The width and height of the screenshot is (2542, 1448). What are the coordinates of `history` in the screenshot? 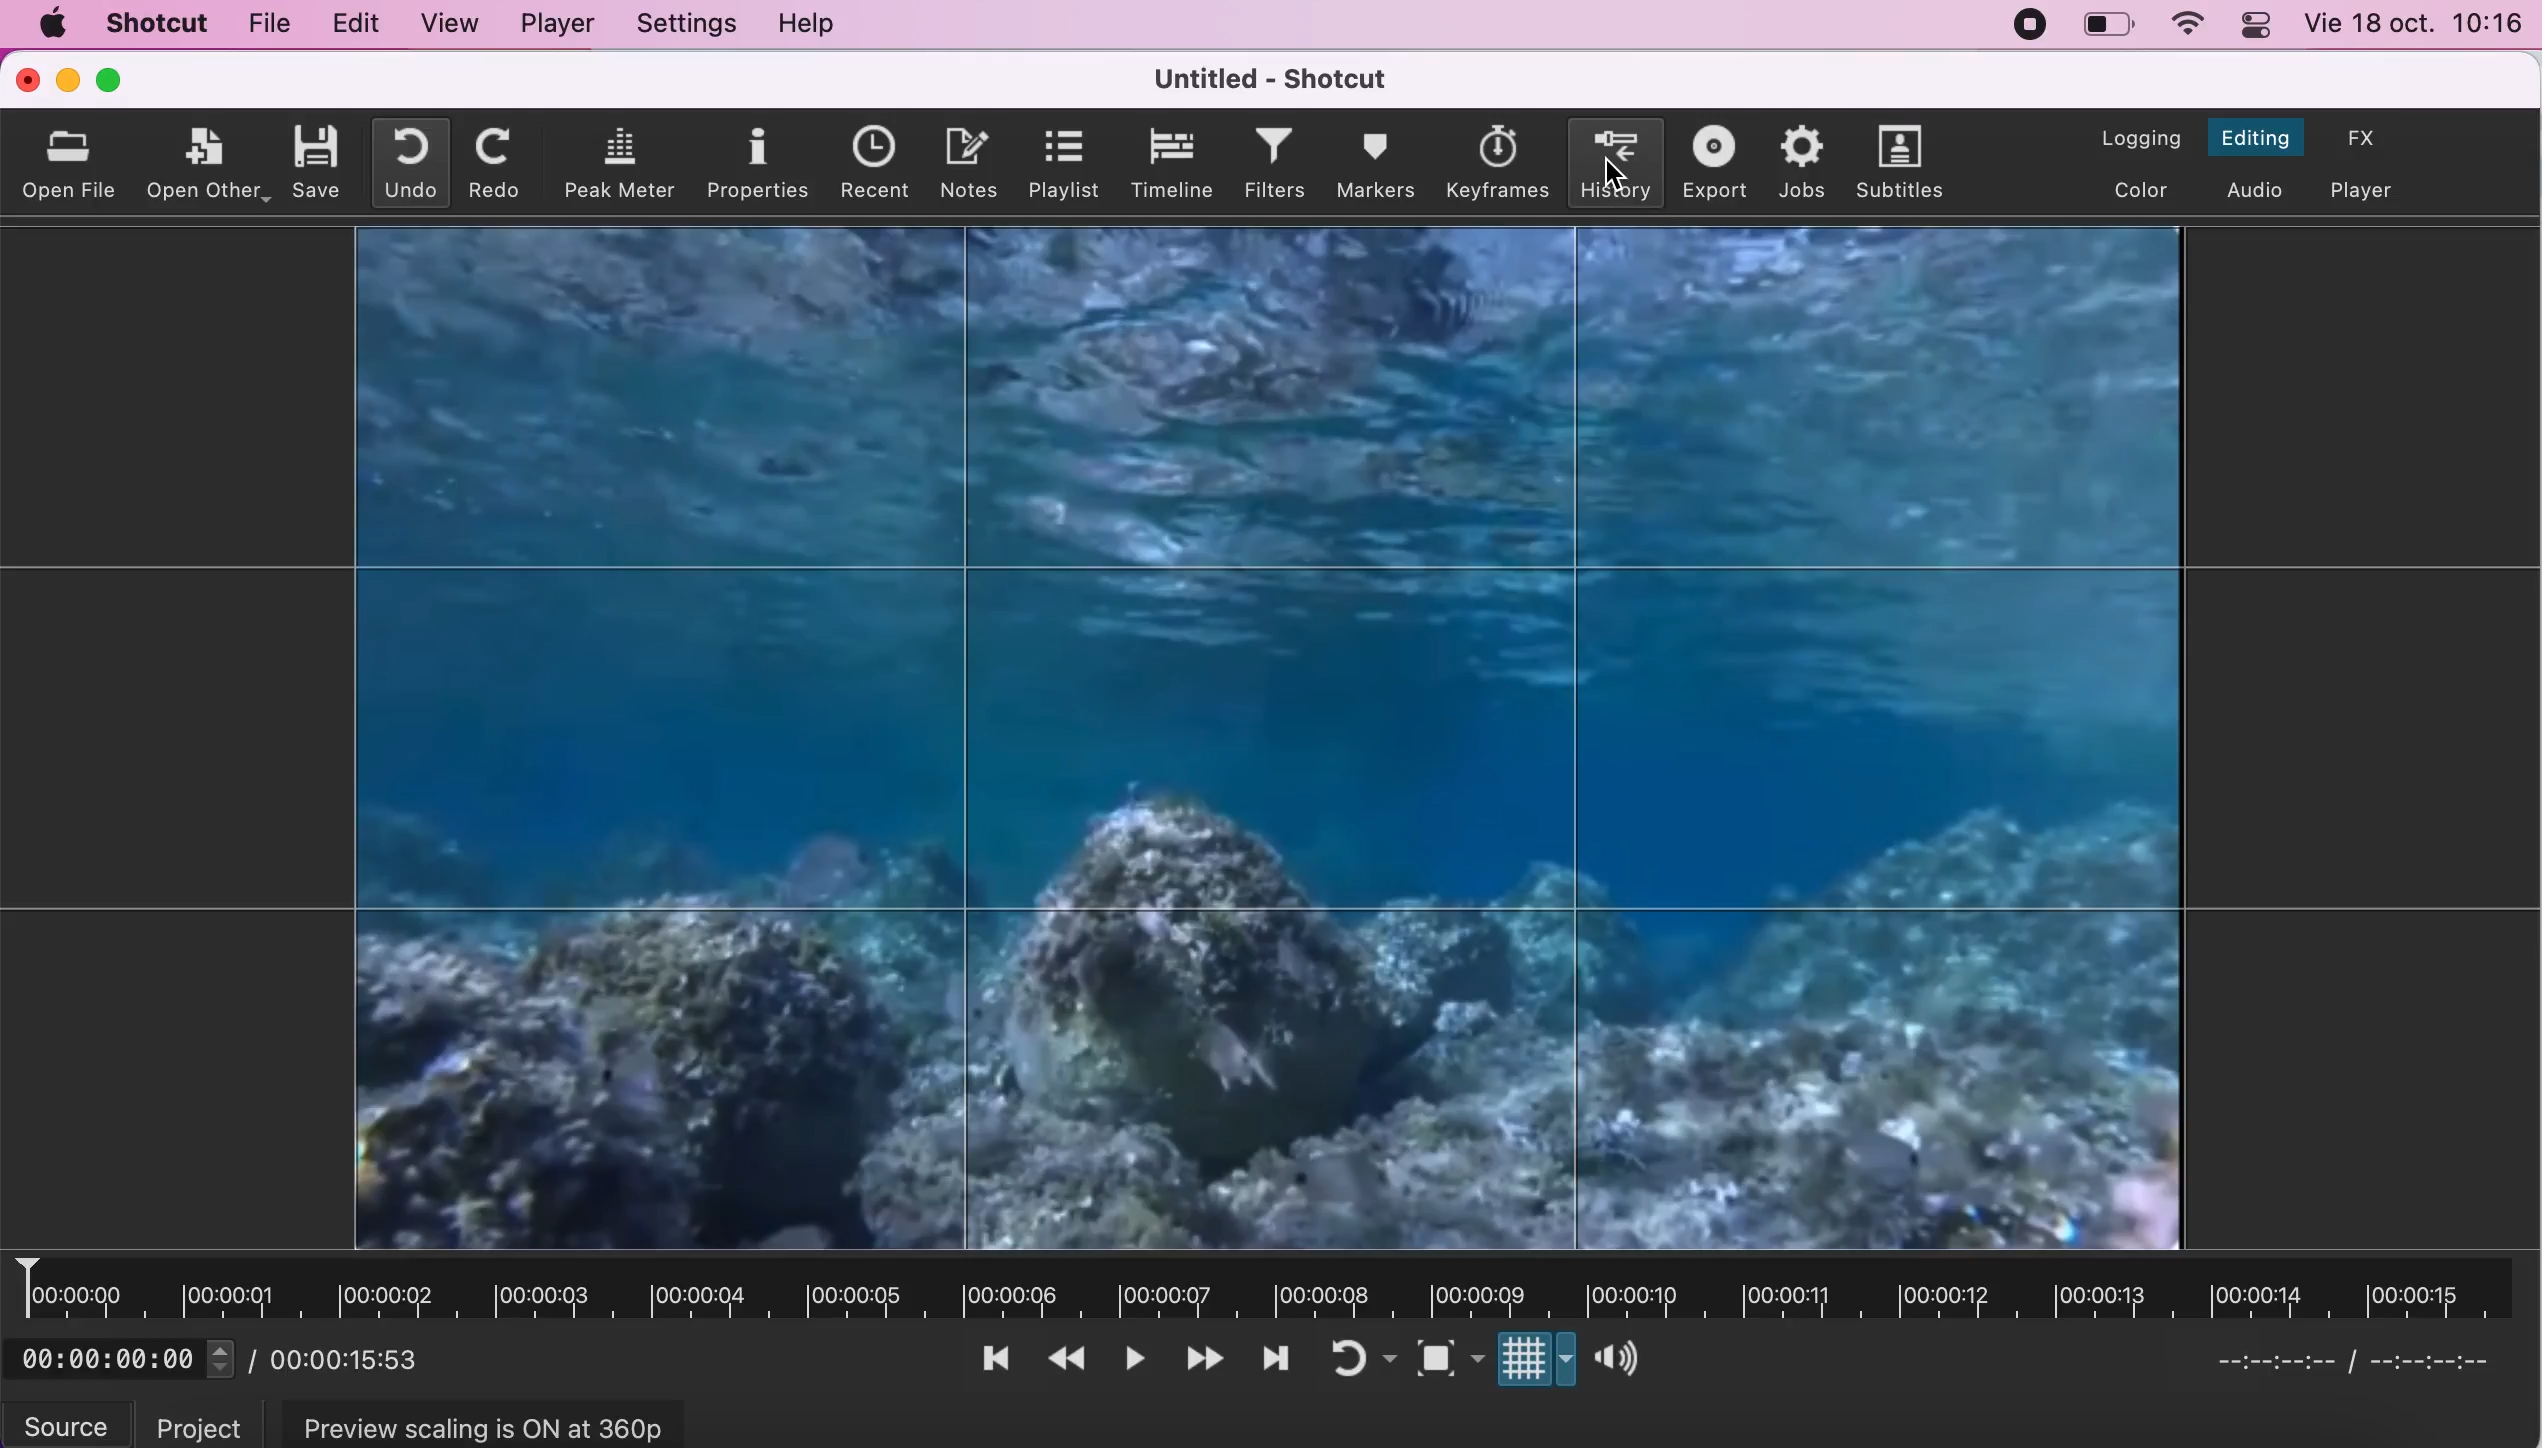 It's located at (1613, 160).